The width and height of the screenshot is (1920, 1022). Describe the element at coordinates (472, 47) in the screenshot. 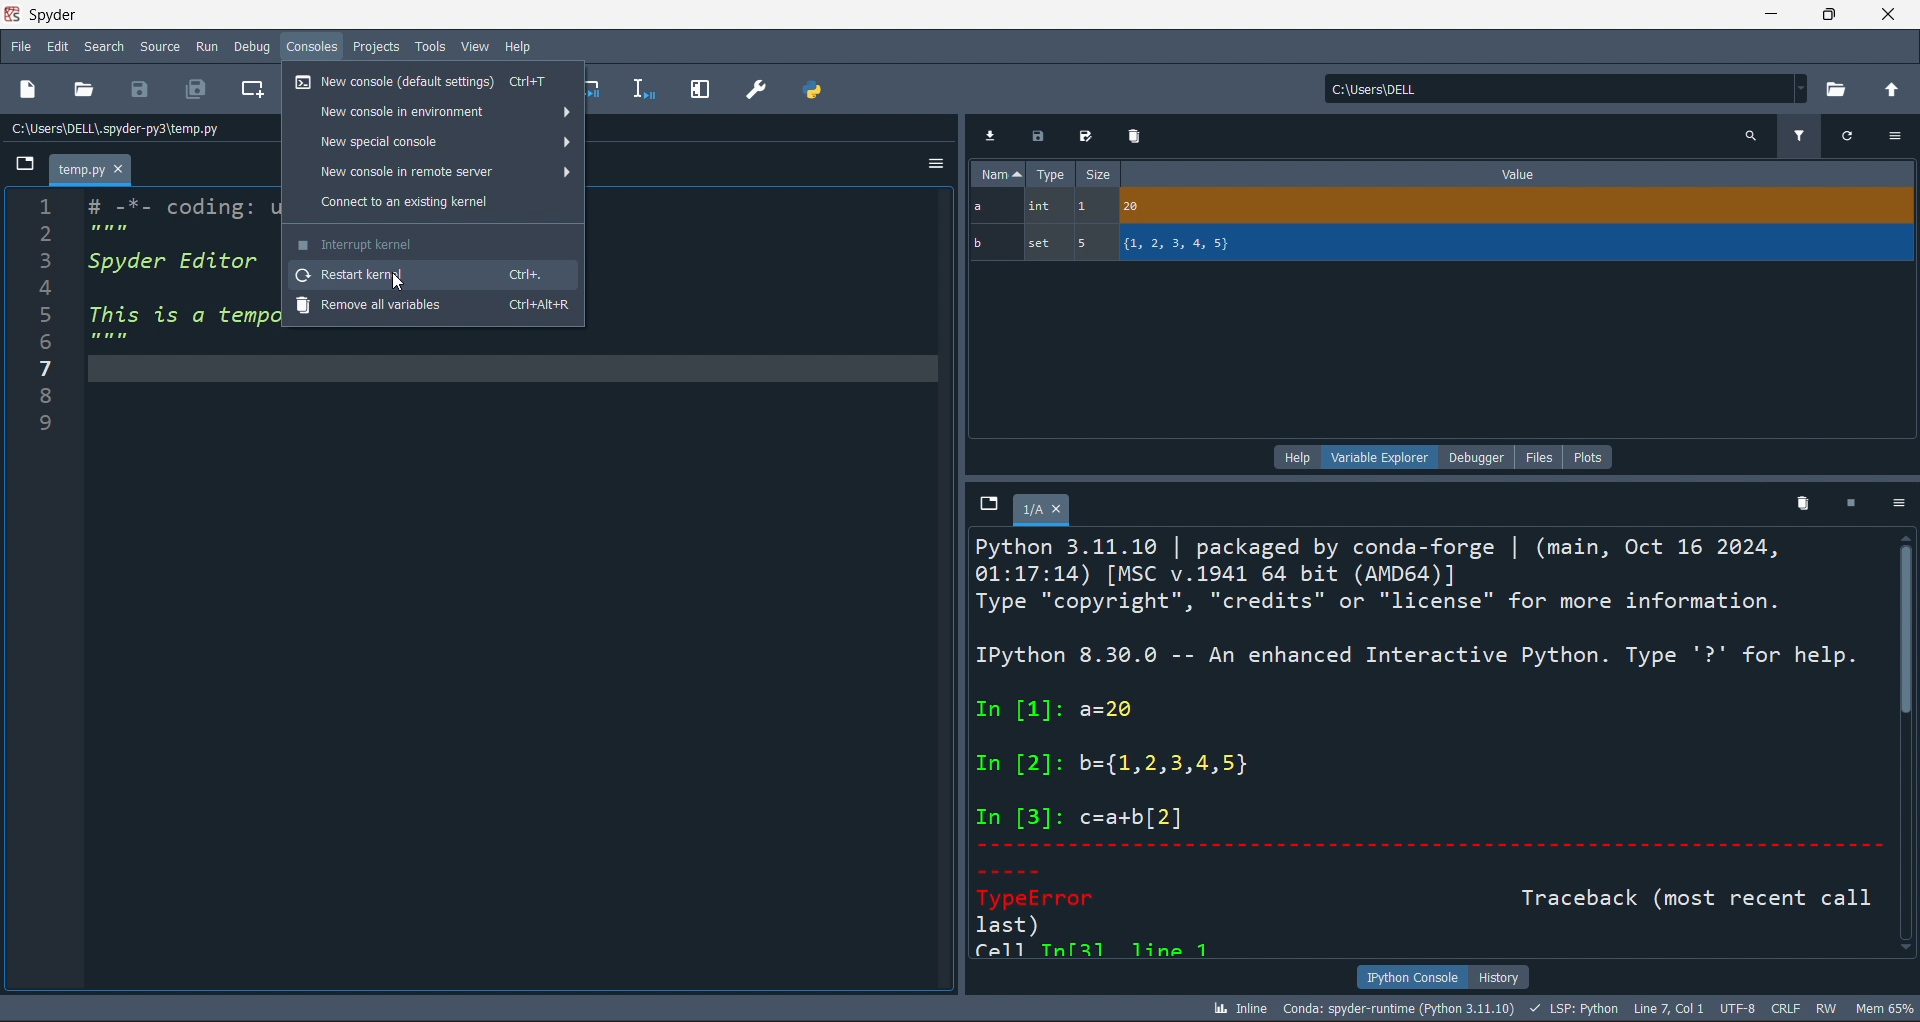

I see `View` at that location.